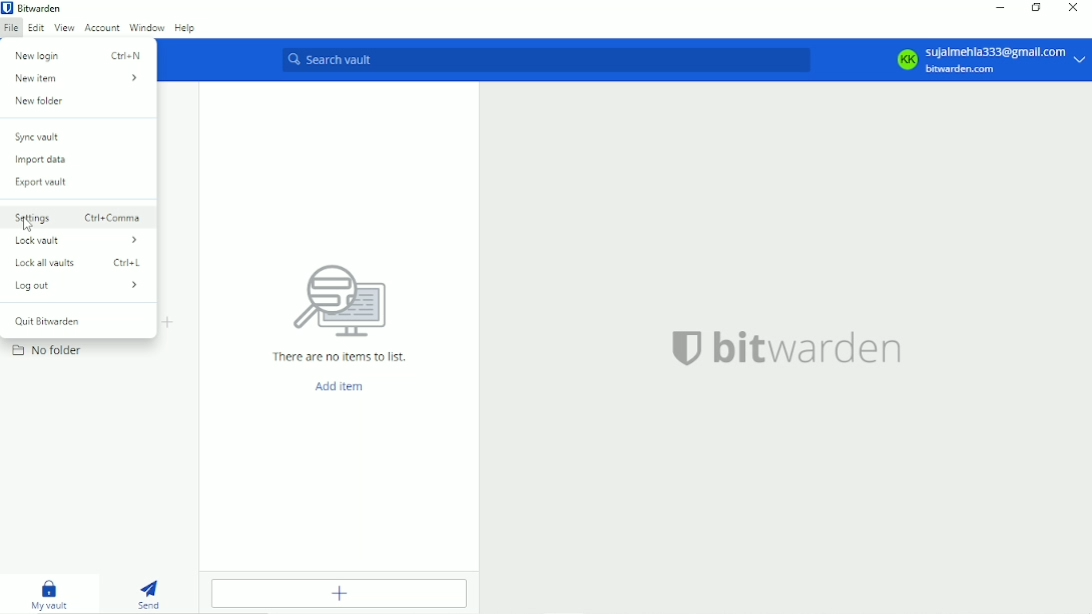 The height and width of the screenshot is (614, 1092). What do you see at coordinates (44, 593) in the screenshot?
I see `My vault` at bounding box center [44, 593].